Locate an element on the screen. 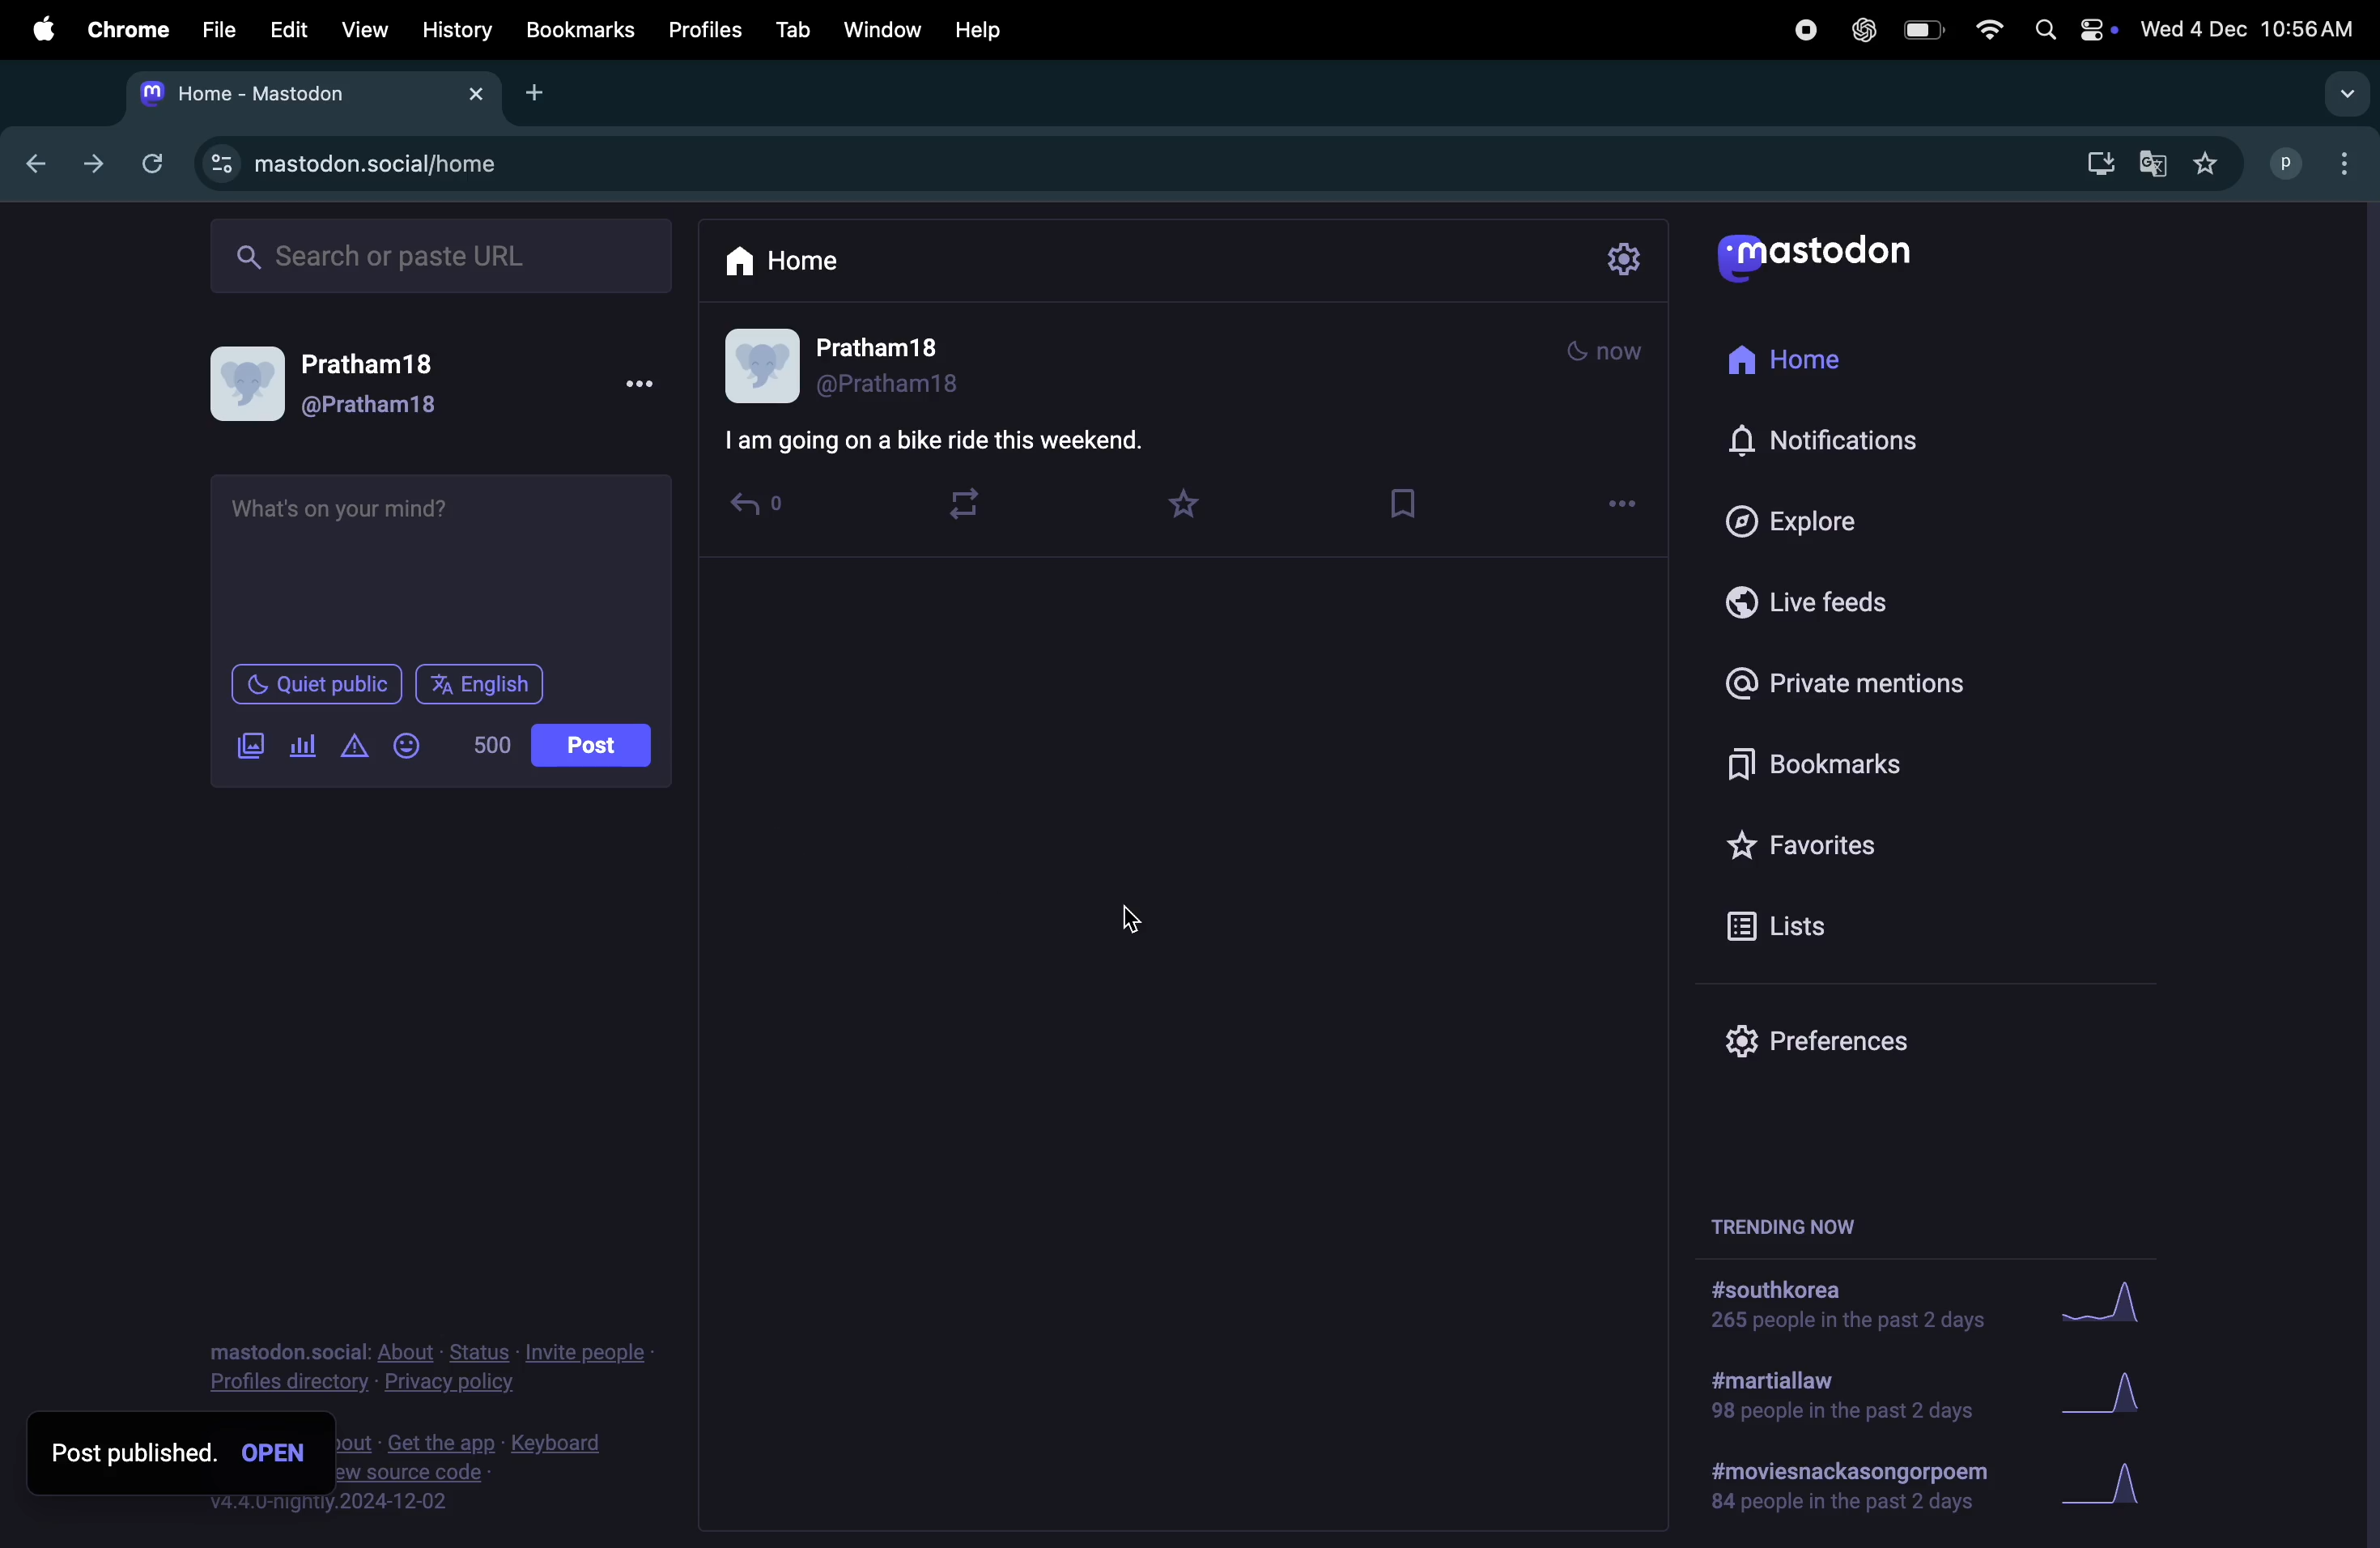 The height and width of the screenshot is (1548, 2380). Notifications is located at coordinates (1832, 443).